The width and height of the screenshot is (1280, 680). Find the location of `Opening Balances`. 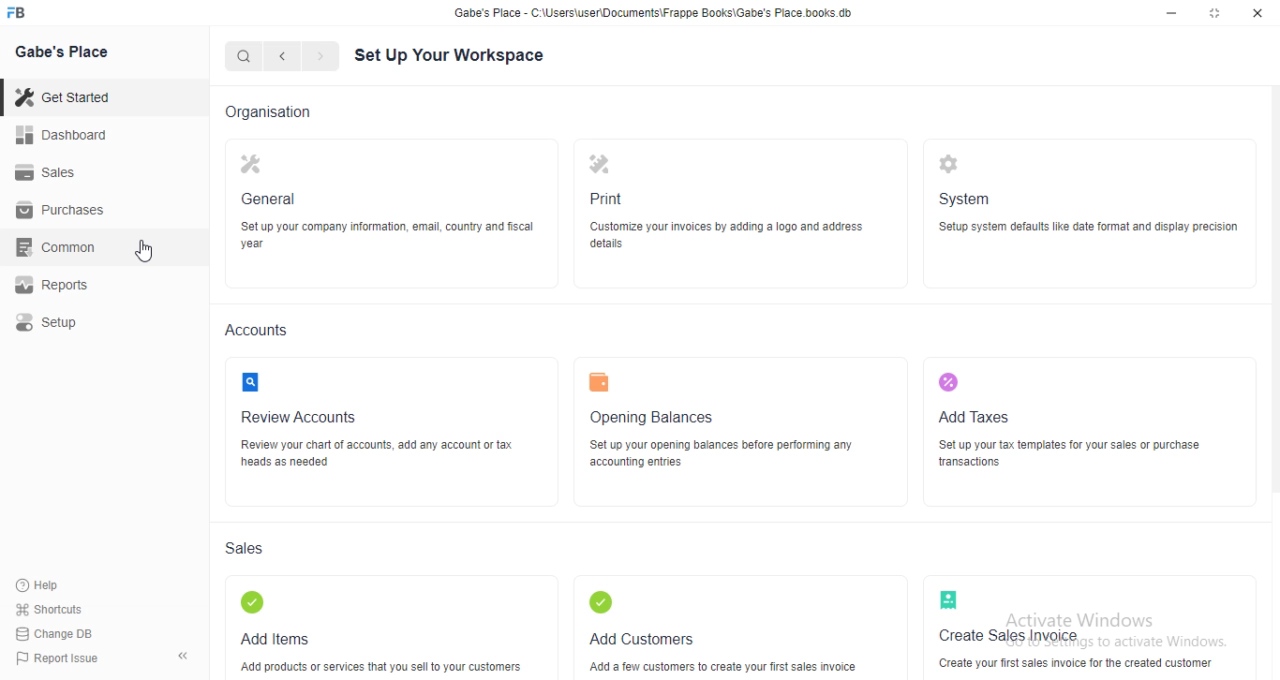

Opening Balances is located at coordinates (661, 418).